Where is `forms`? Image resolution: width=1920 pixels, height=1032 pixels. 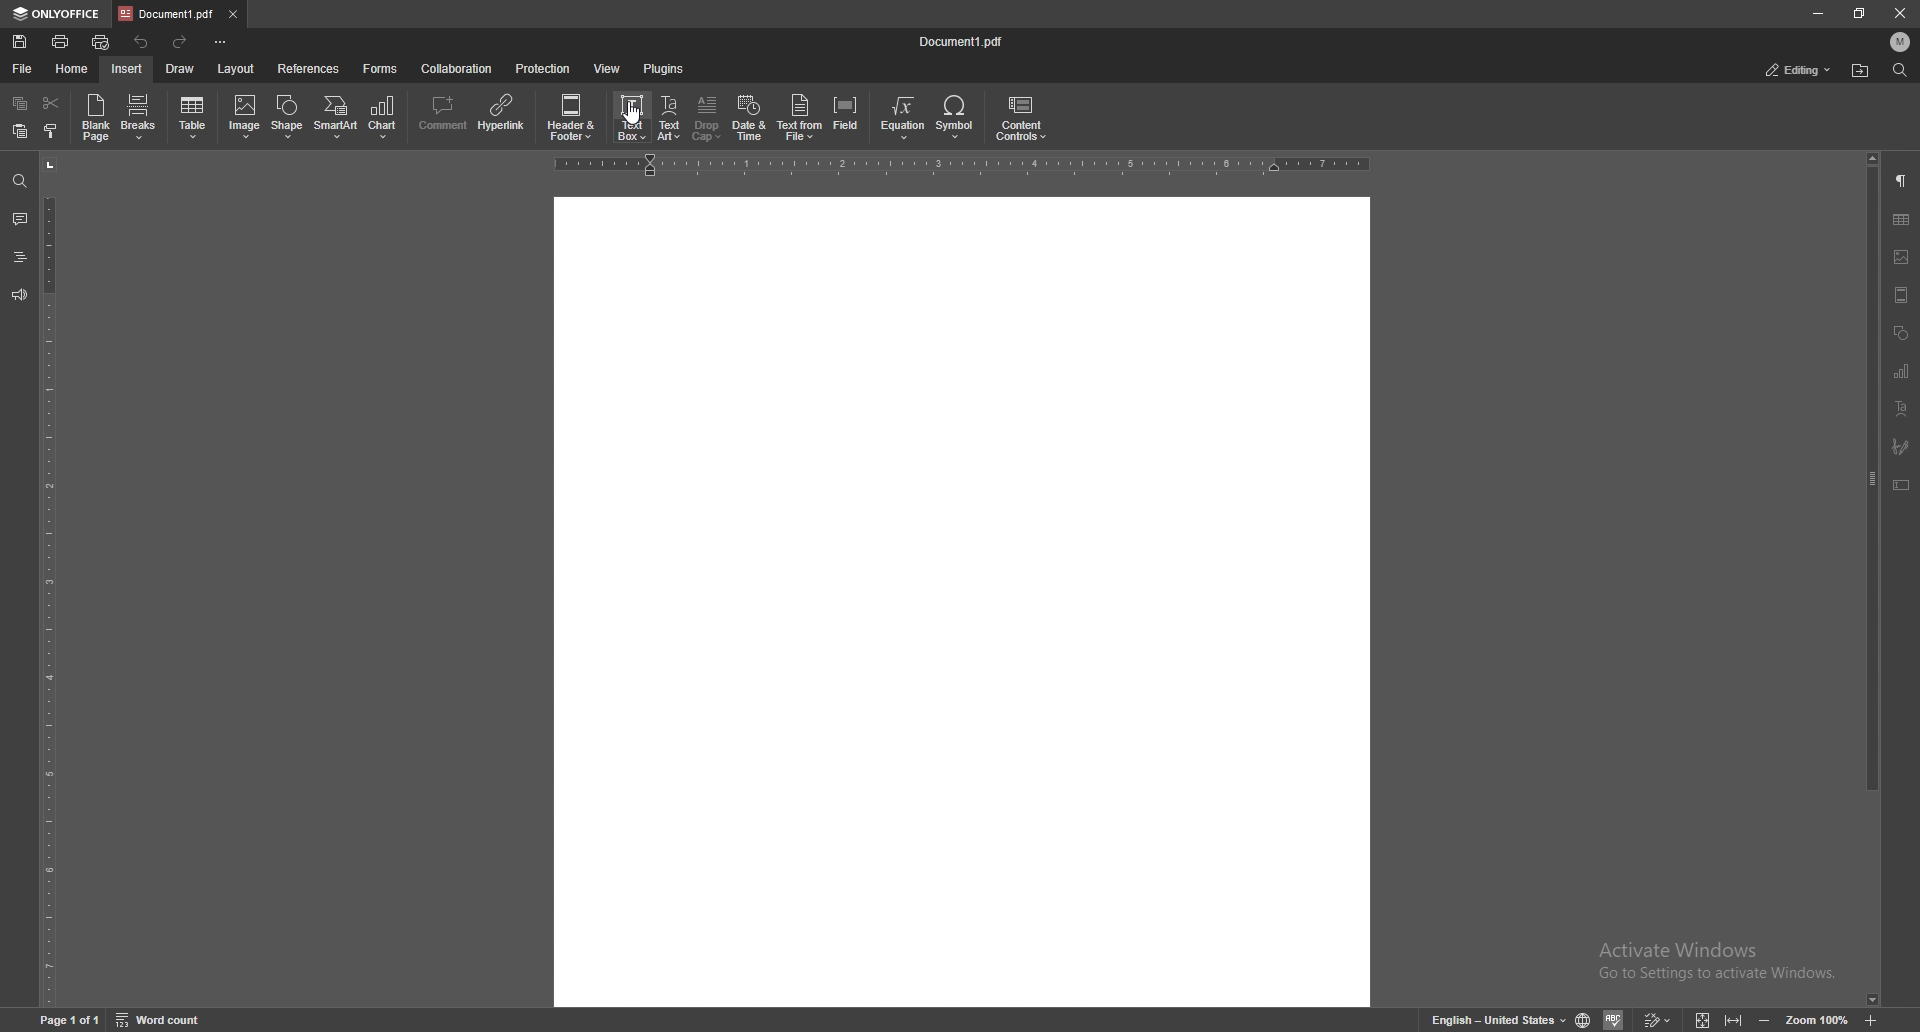
forms is located at coordinates (382, 69).